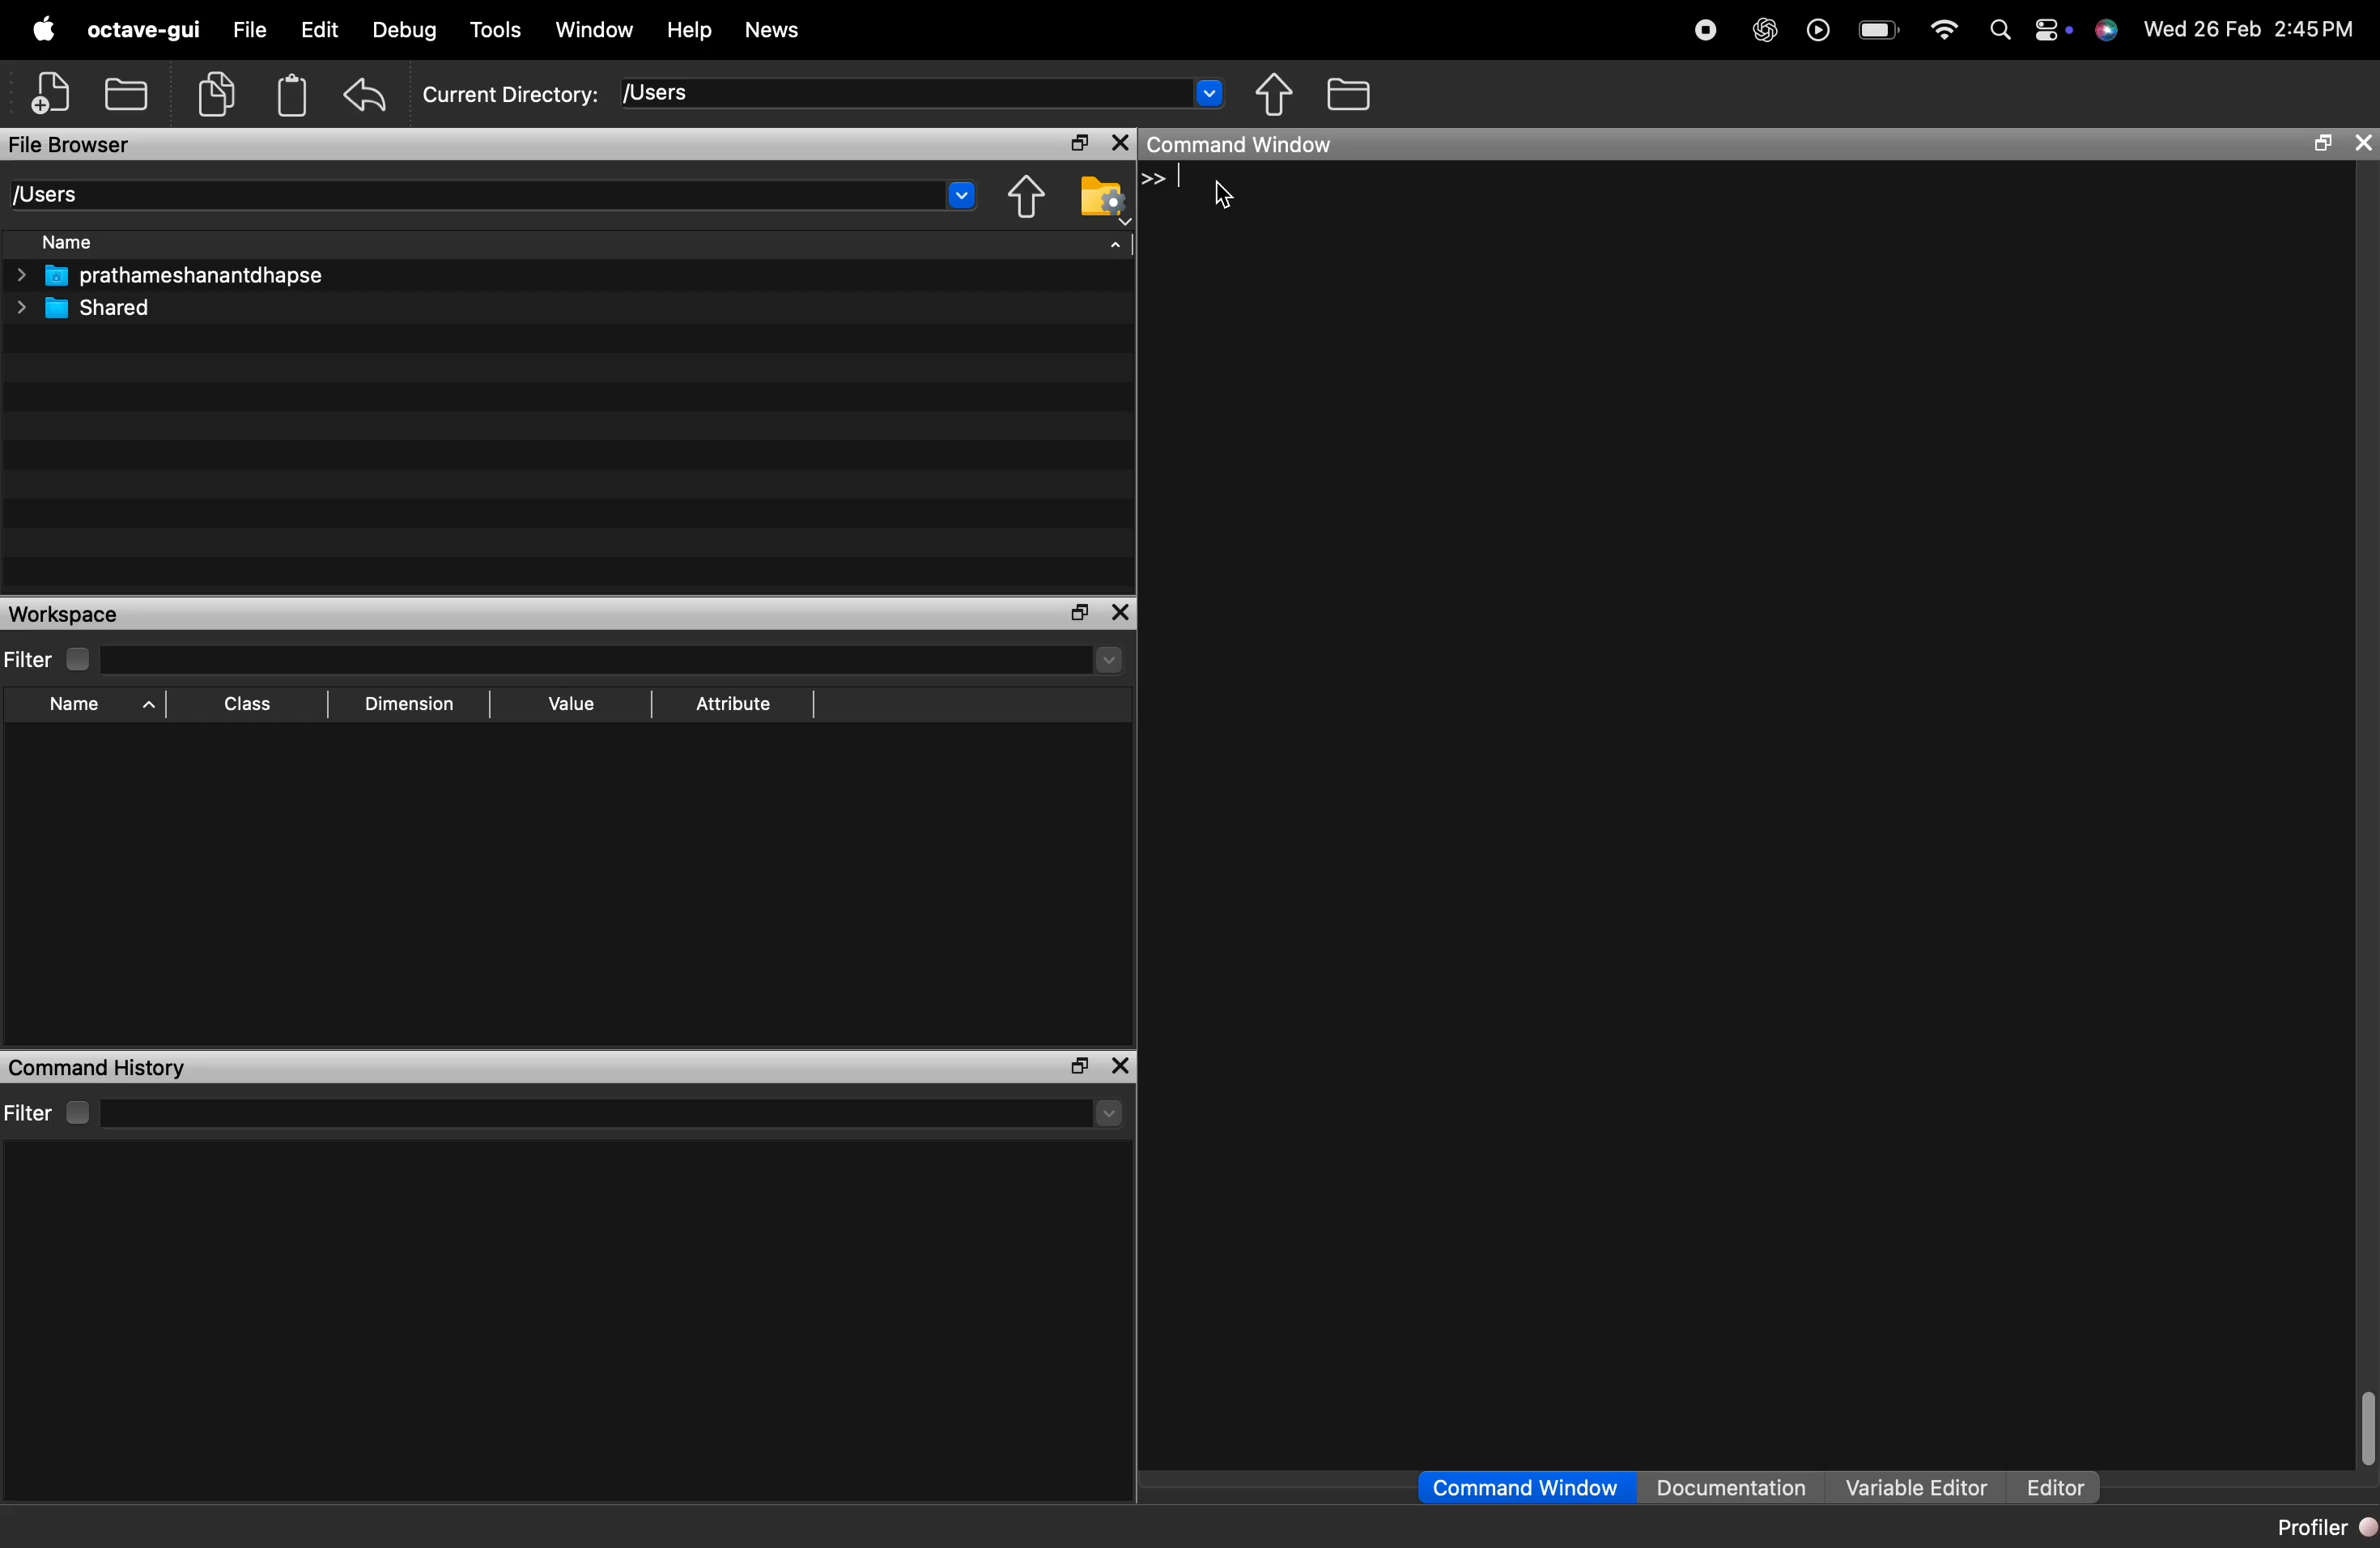  I want to click on File, so click(244, 25).